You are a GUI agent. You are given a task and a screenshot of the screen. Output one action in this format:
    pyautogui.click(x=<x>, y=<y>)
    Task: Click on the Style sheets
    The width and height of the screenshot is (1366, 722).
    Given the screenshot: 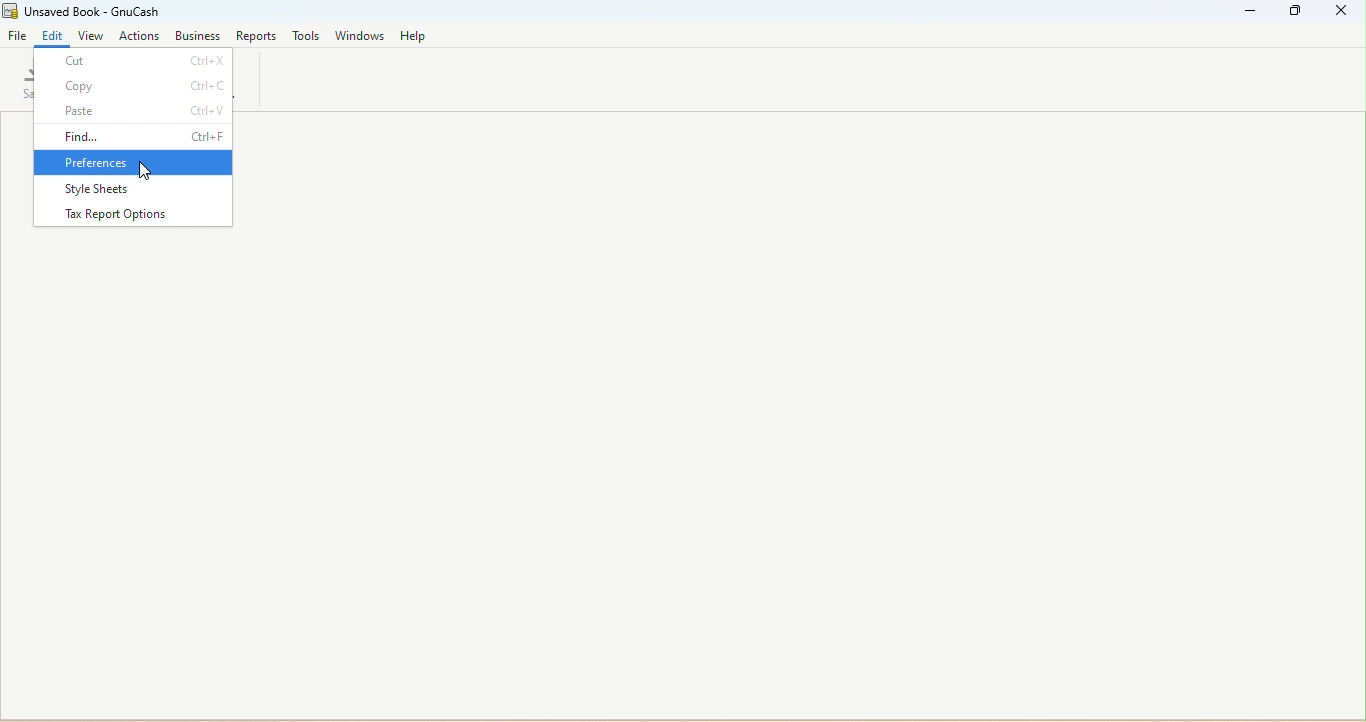 What is the action you would take?
    pyautogui.click(x=130, y=191)
    